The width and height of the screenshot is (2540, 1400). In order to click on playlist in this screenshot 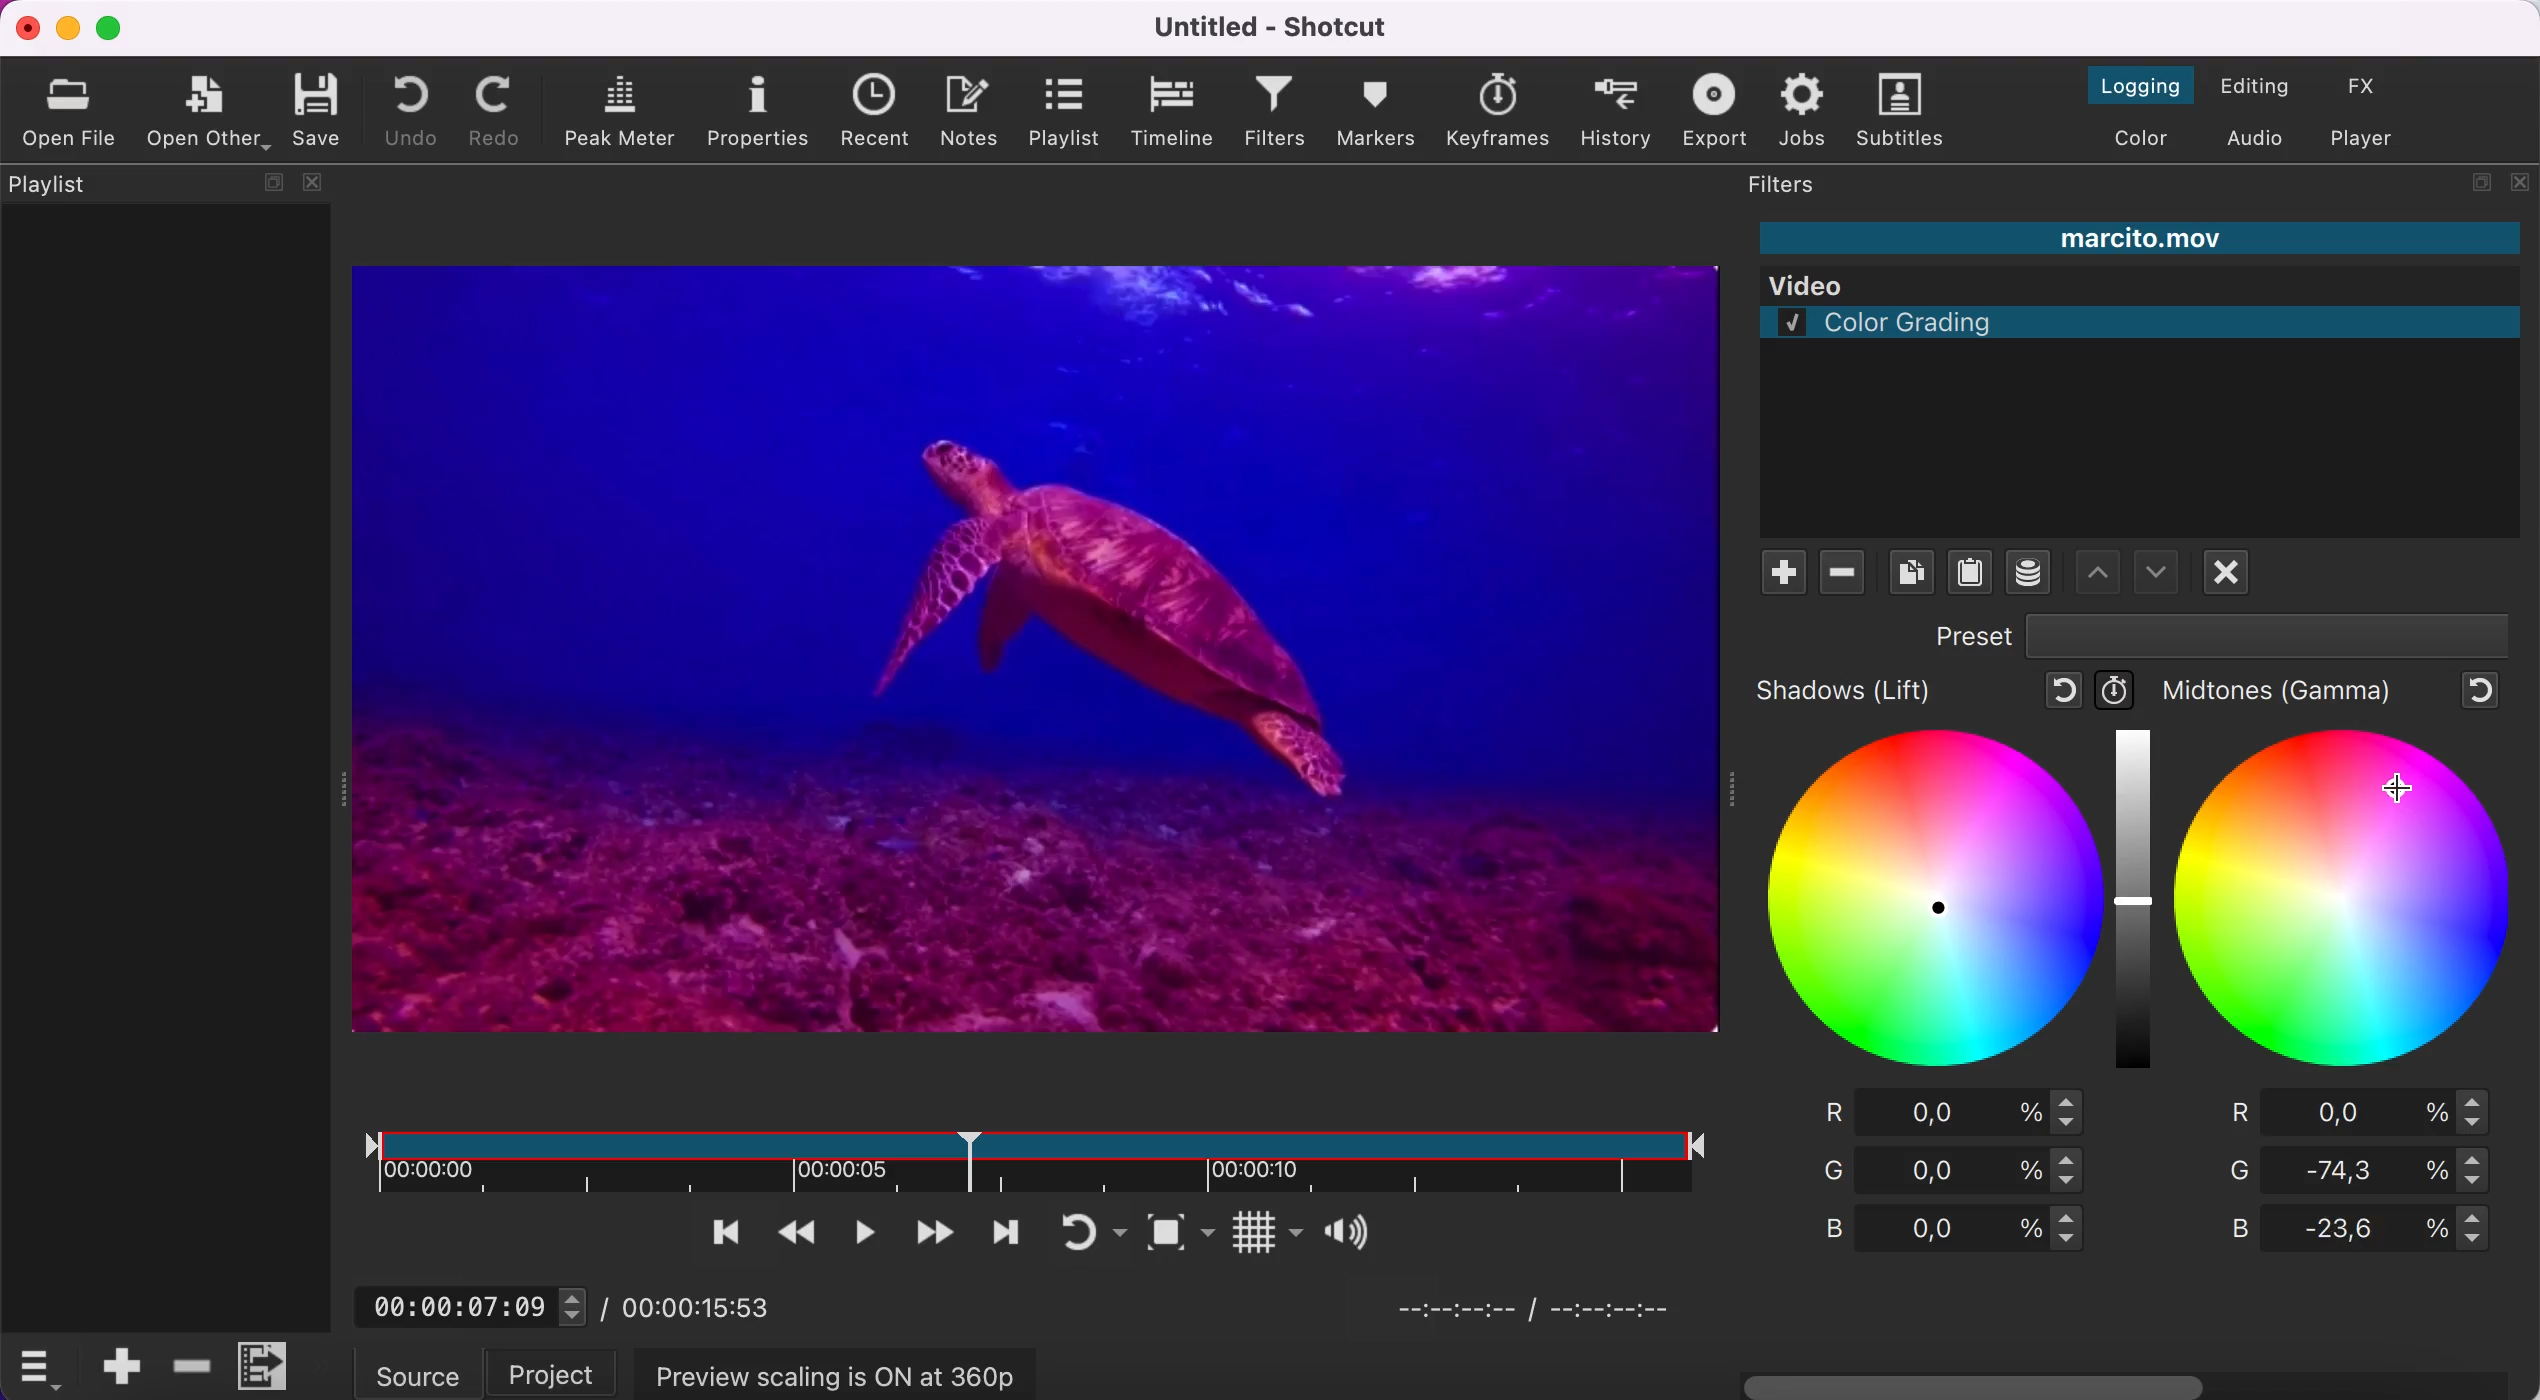, I will do `click(1068, 111)`.